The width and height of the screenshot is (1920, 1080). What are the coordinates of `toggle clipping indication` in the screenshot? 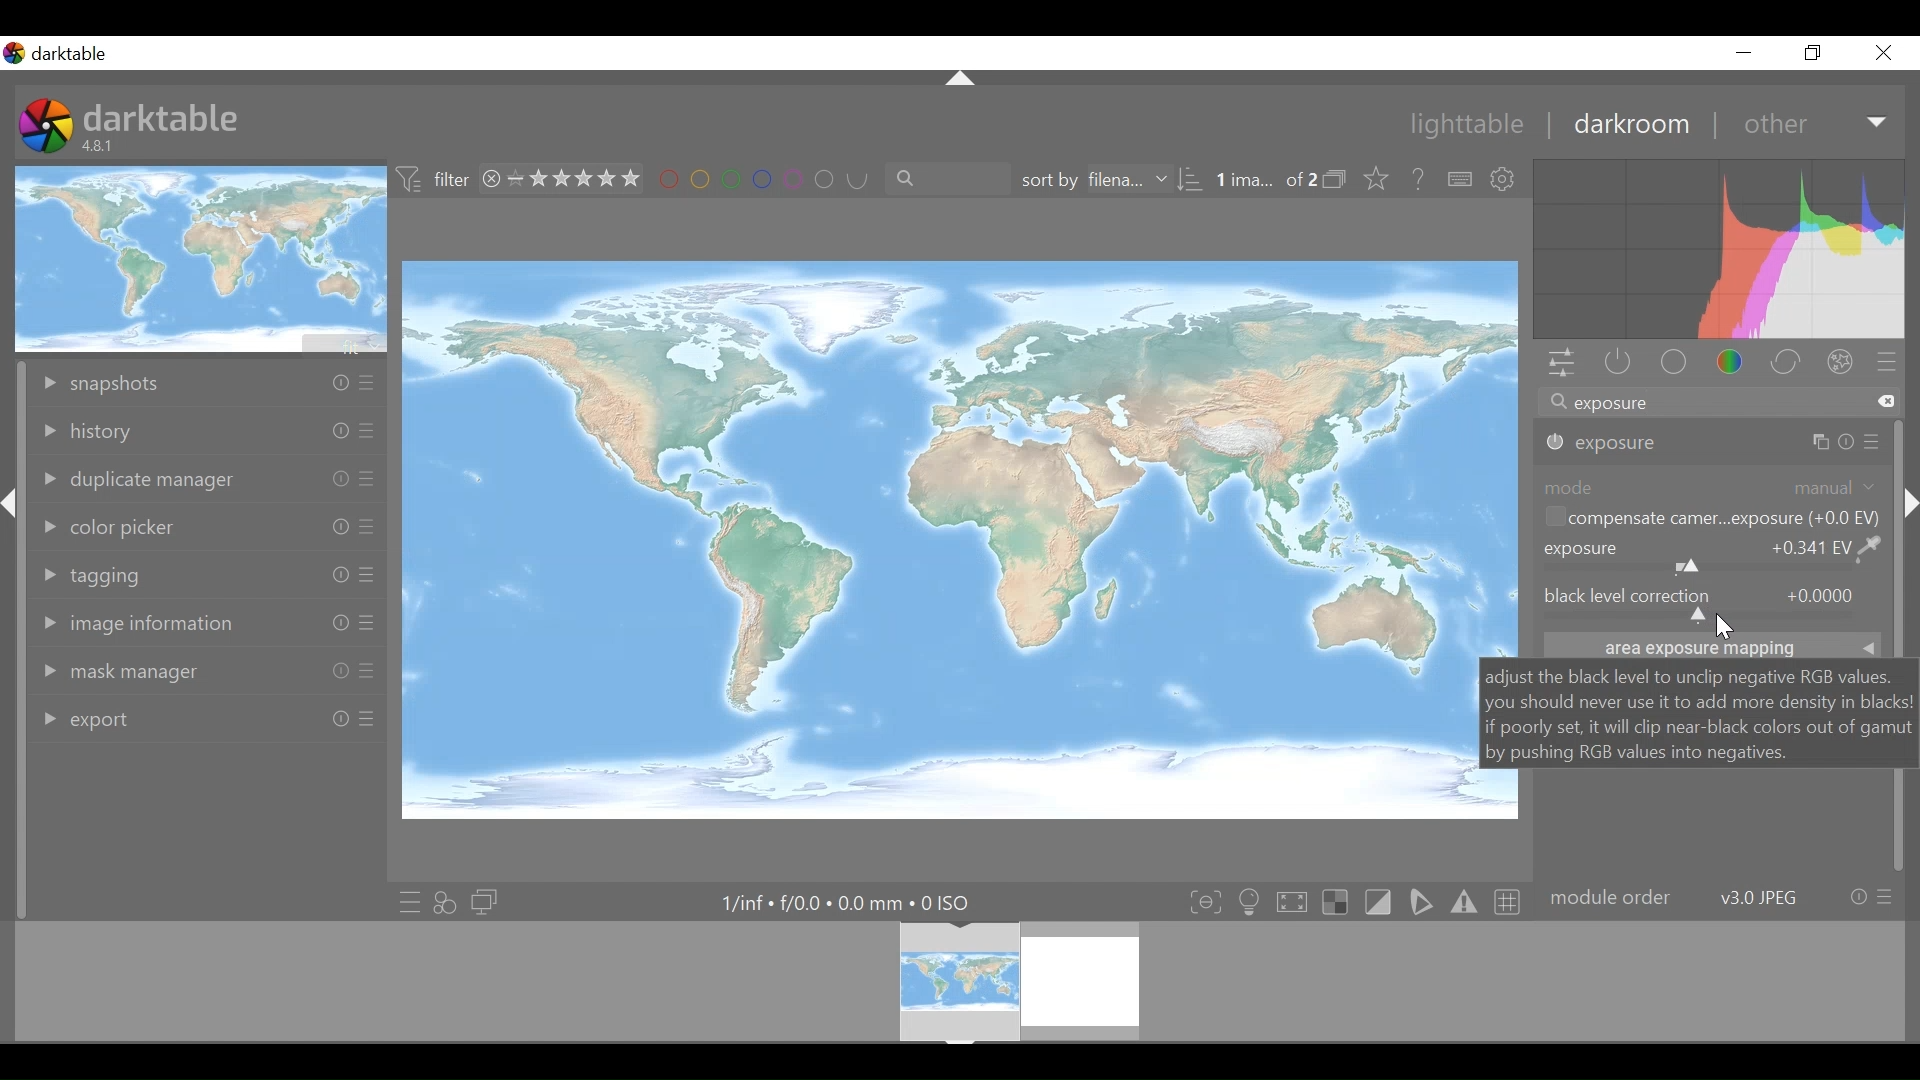 It's located at (1377, 902).